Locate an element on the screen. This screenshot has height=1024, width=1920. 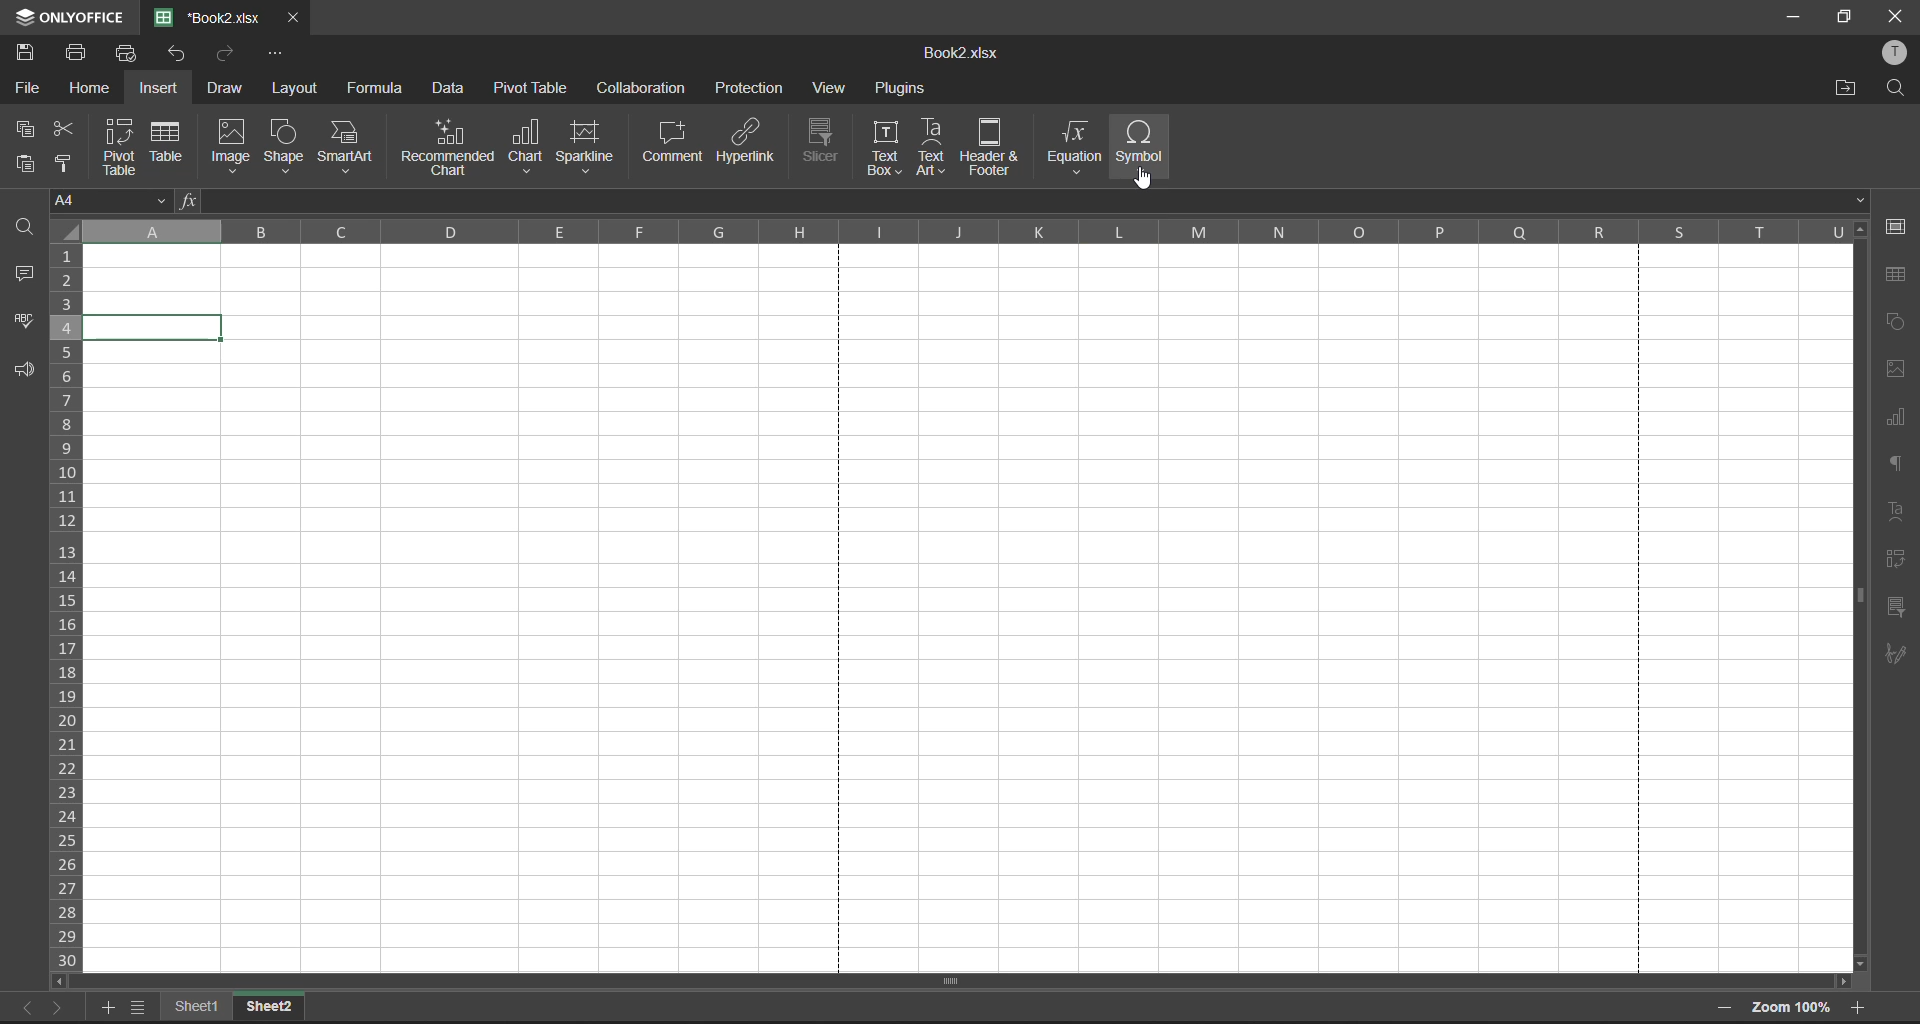
sheet list is located at coordinates (139, 1009).